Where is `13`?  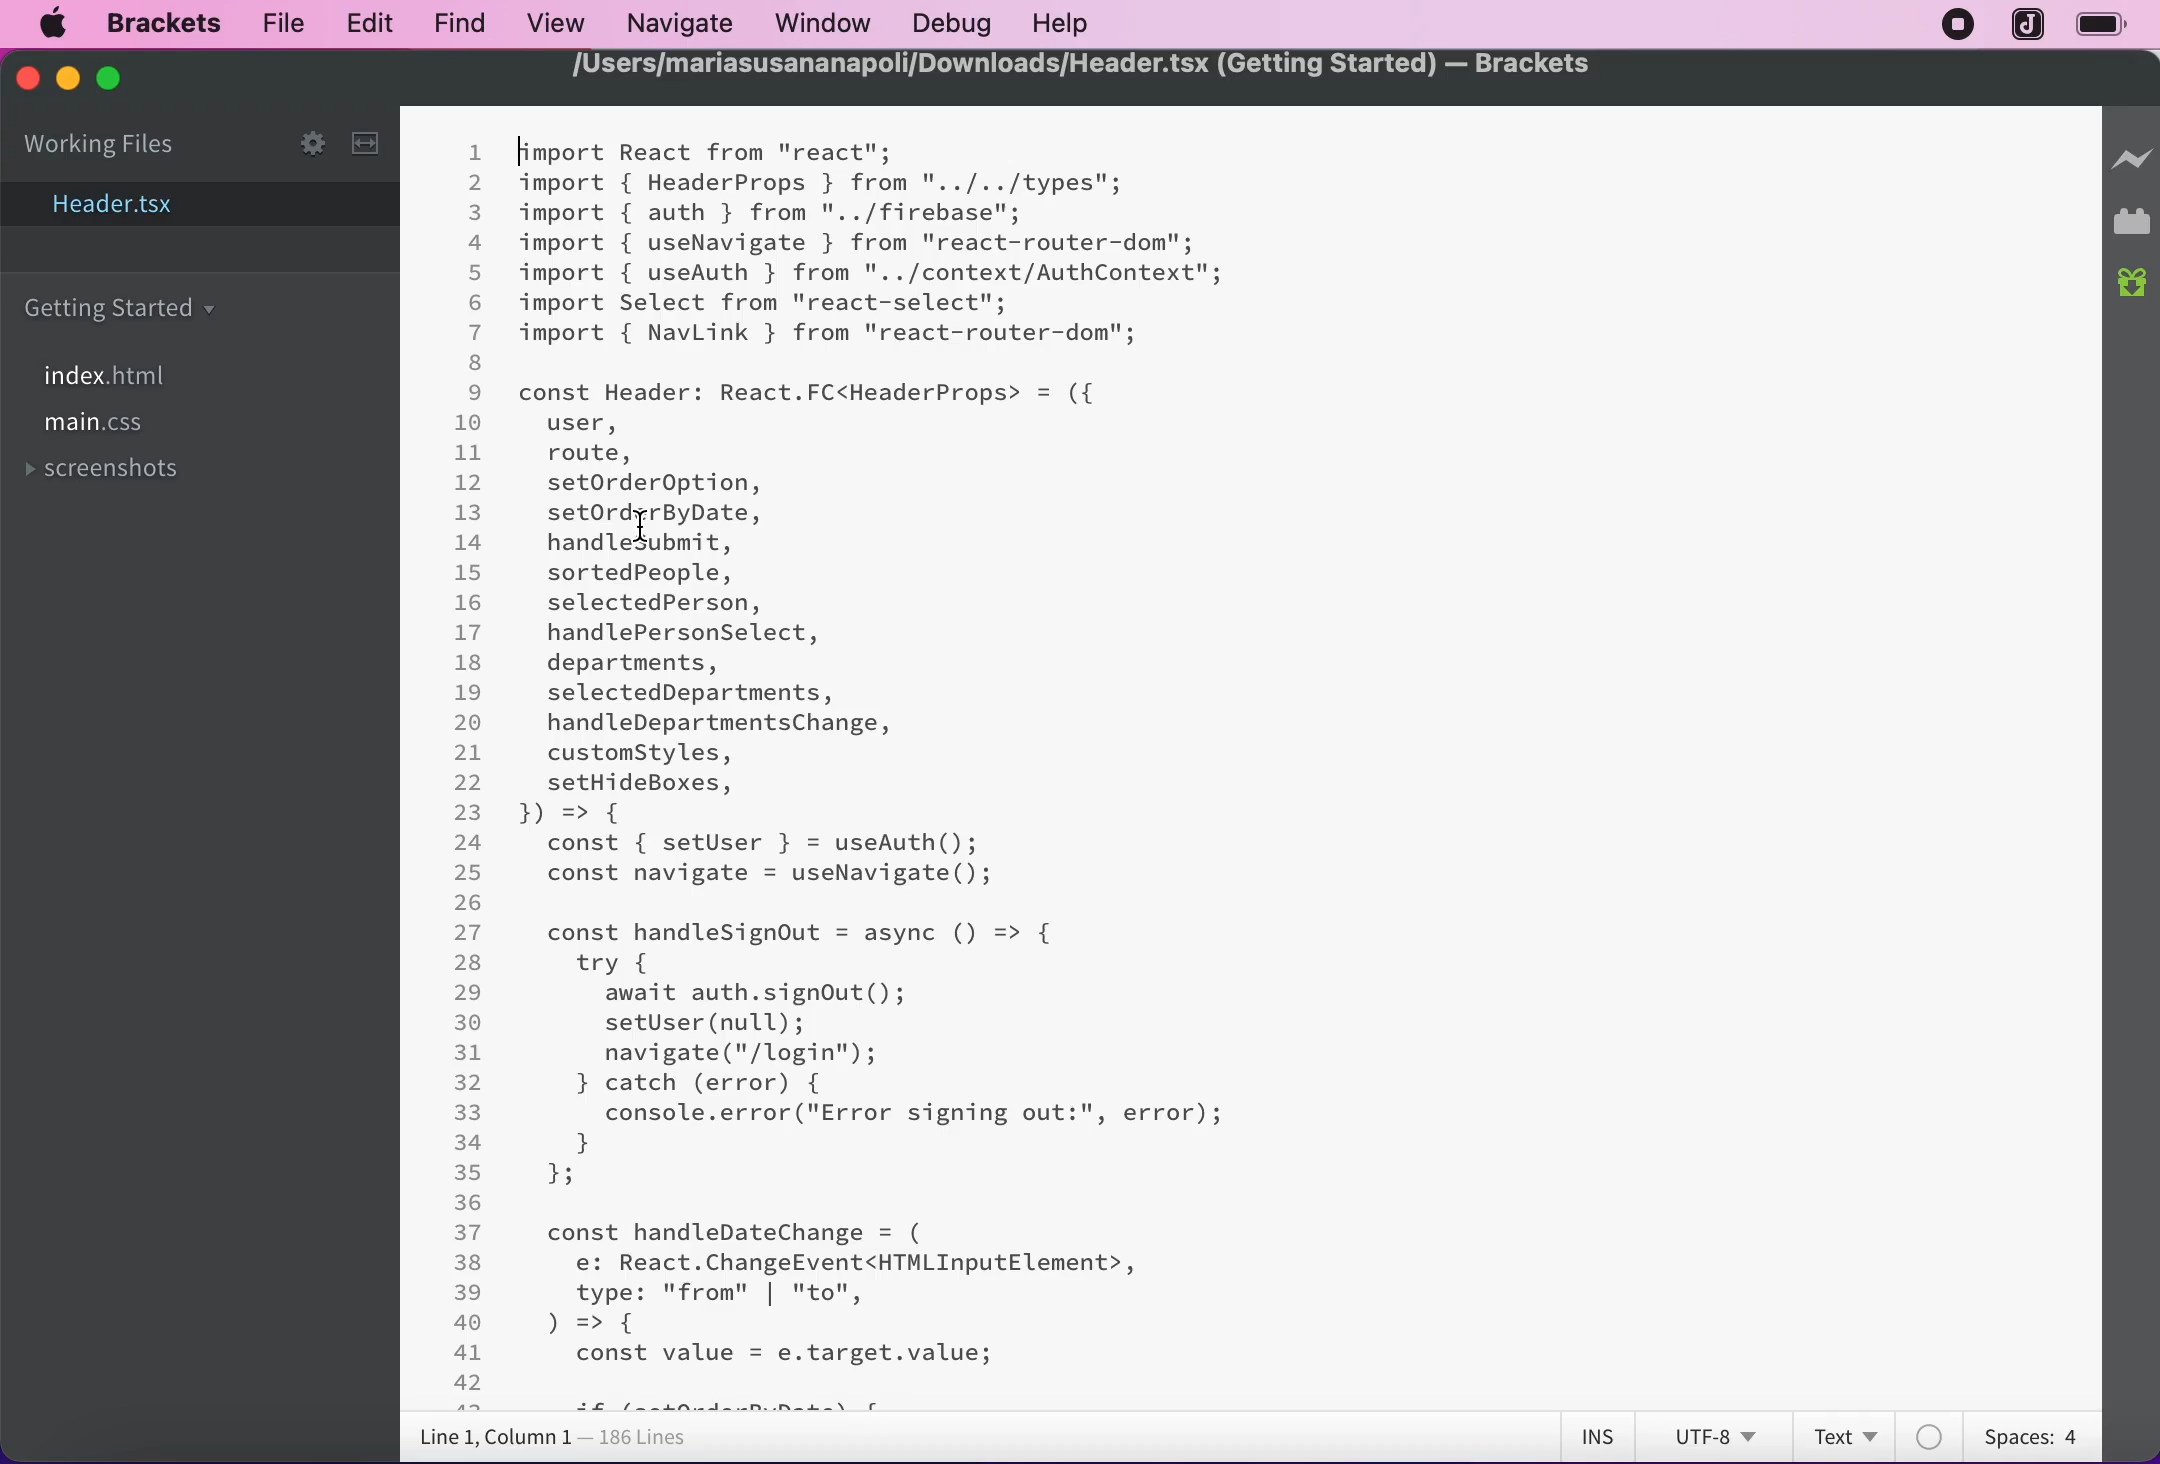
13 is located at coordinates (469, 512).